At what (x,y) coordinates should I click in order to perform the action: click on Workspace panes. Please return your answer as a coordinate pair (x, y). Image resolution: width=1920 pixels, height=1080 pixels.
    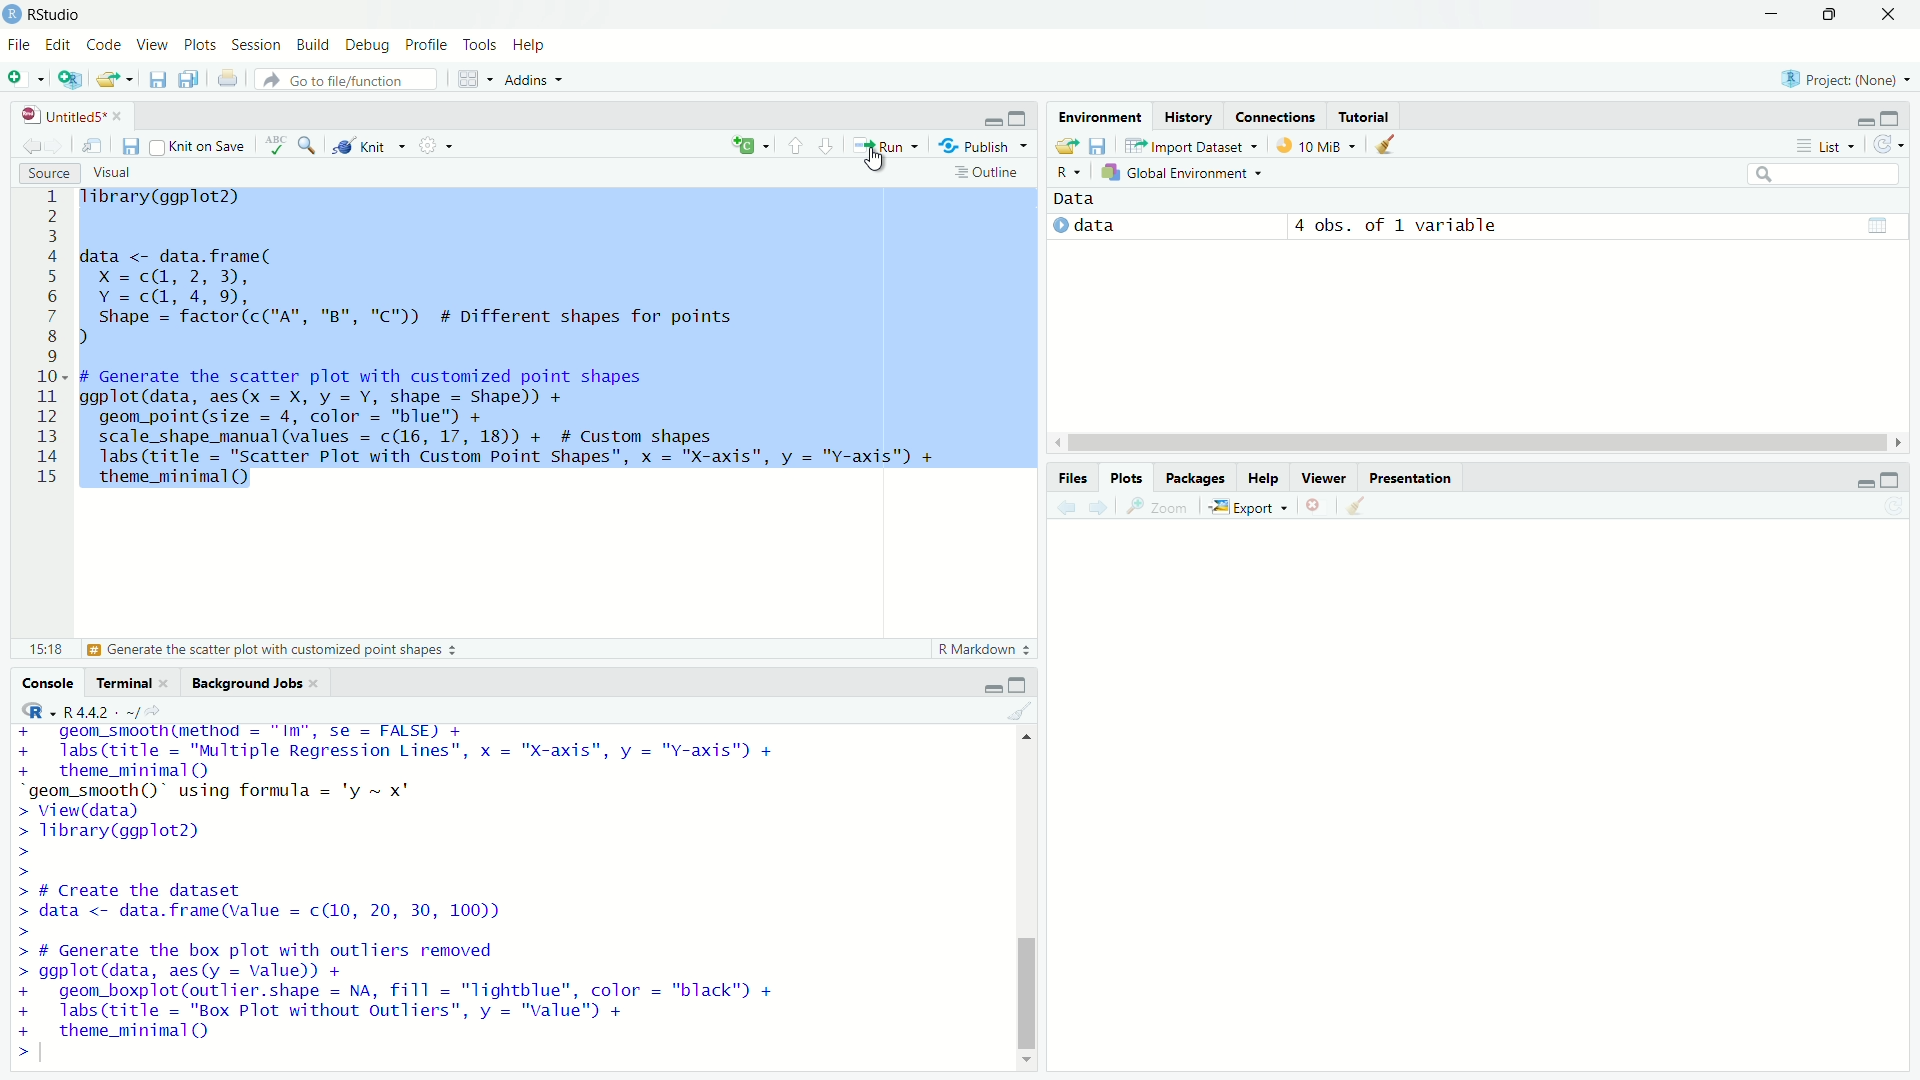
    Looking at the image, I should click on (473, 79).